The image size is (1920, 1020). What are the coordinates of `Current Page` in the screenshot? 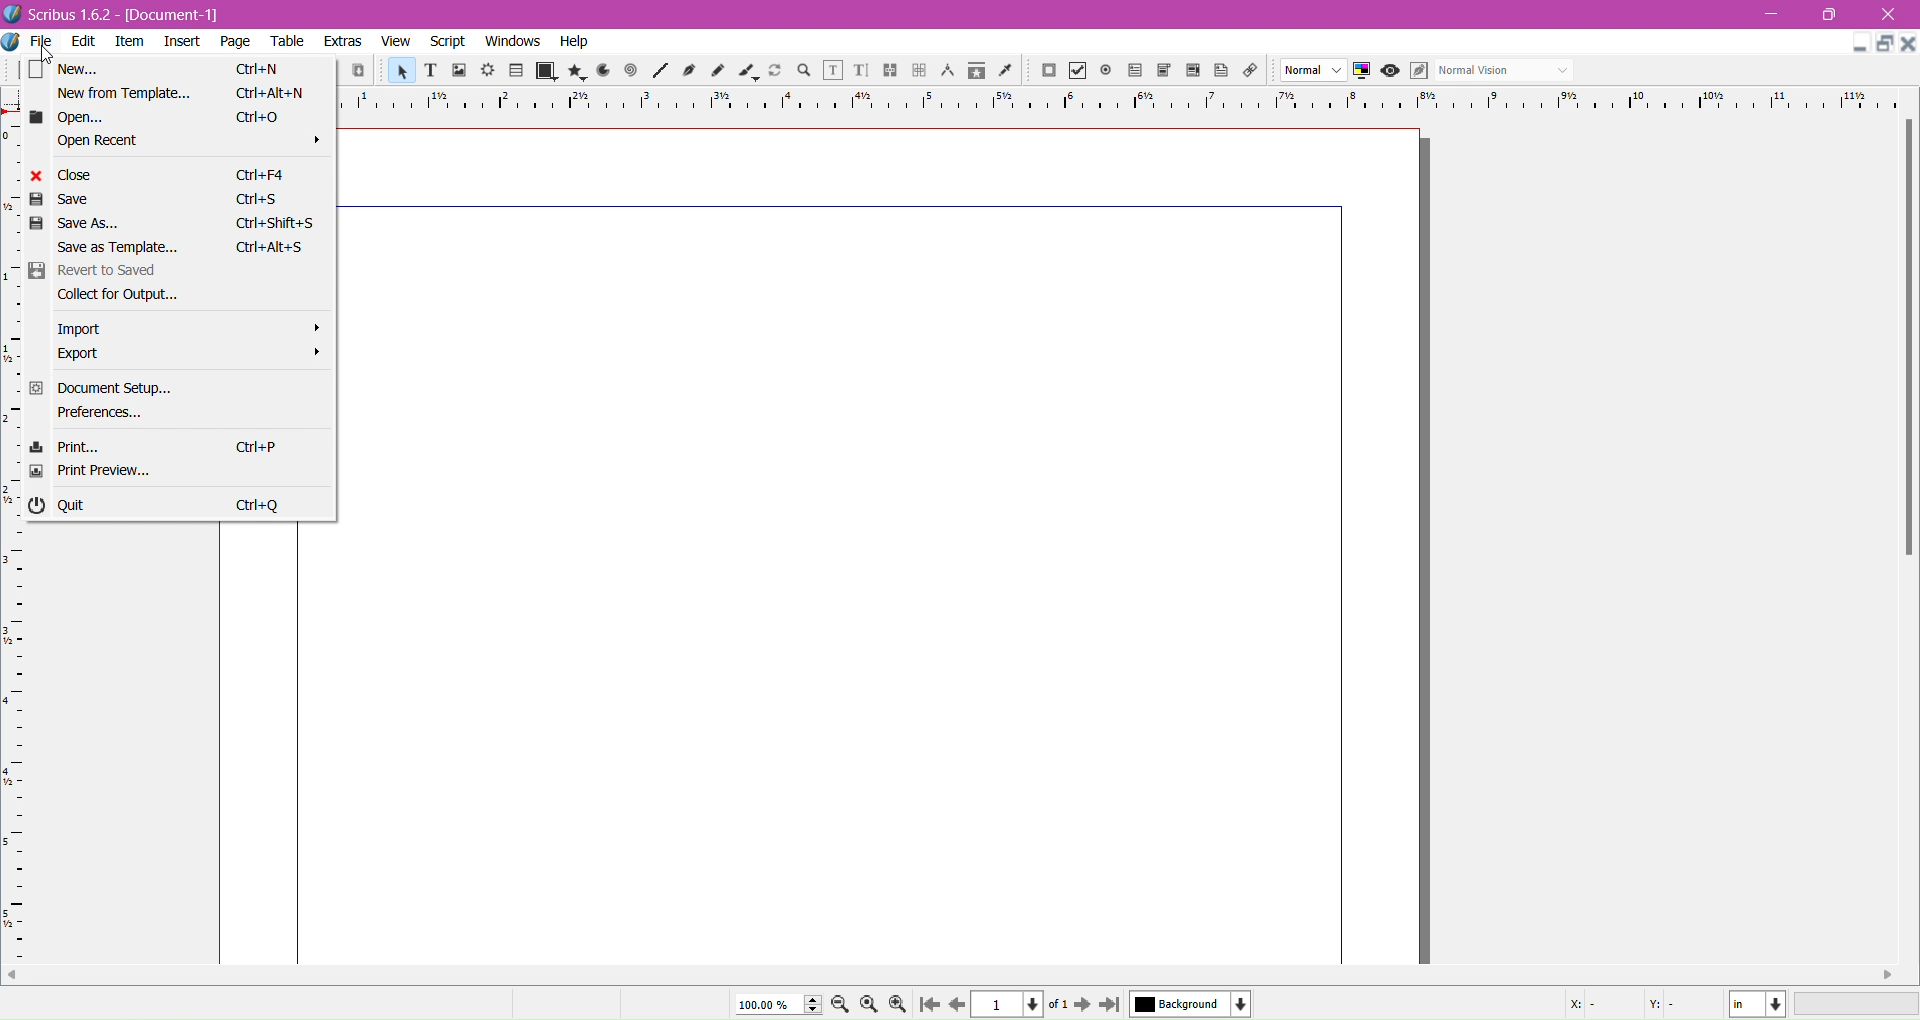 It's located at (1019, 1005).